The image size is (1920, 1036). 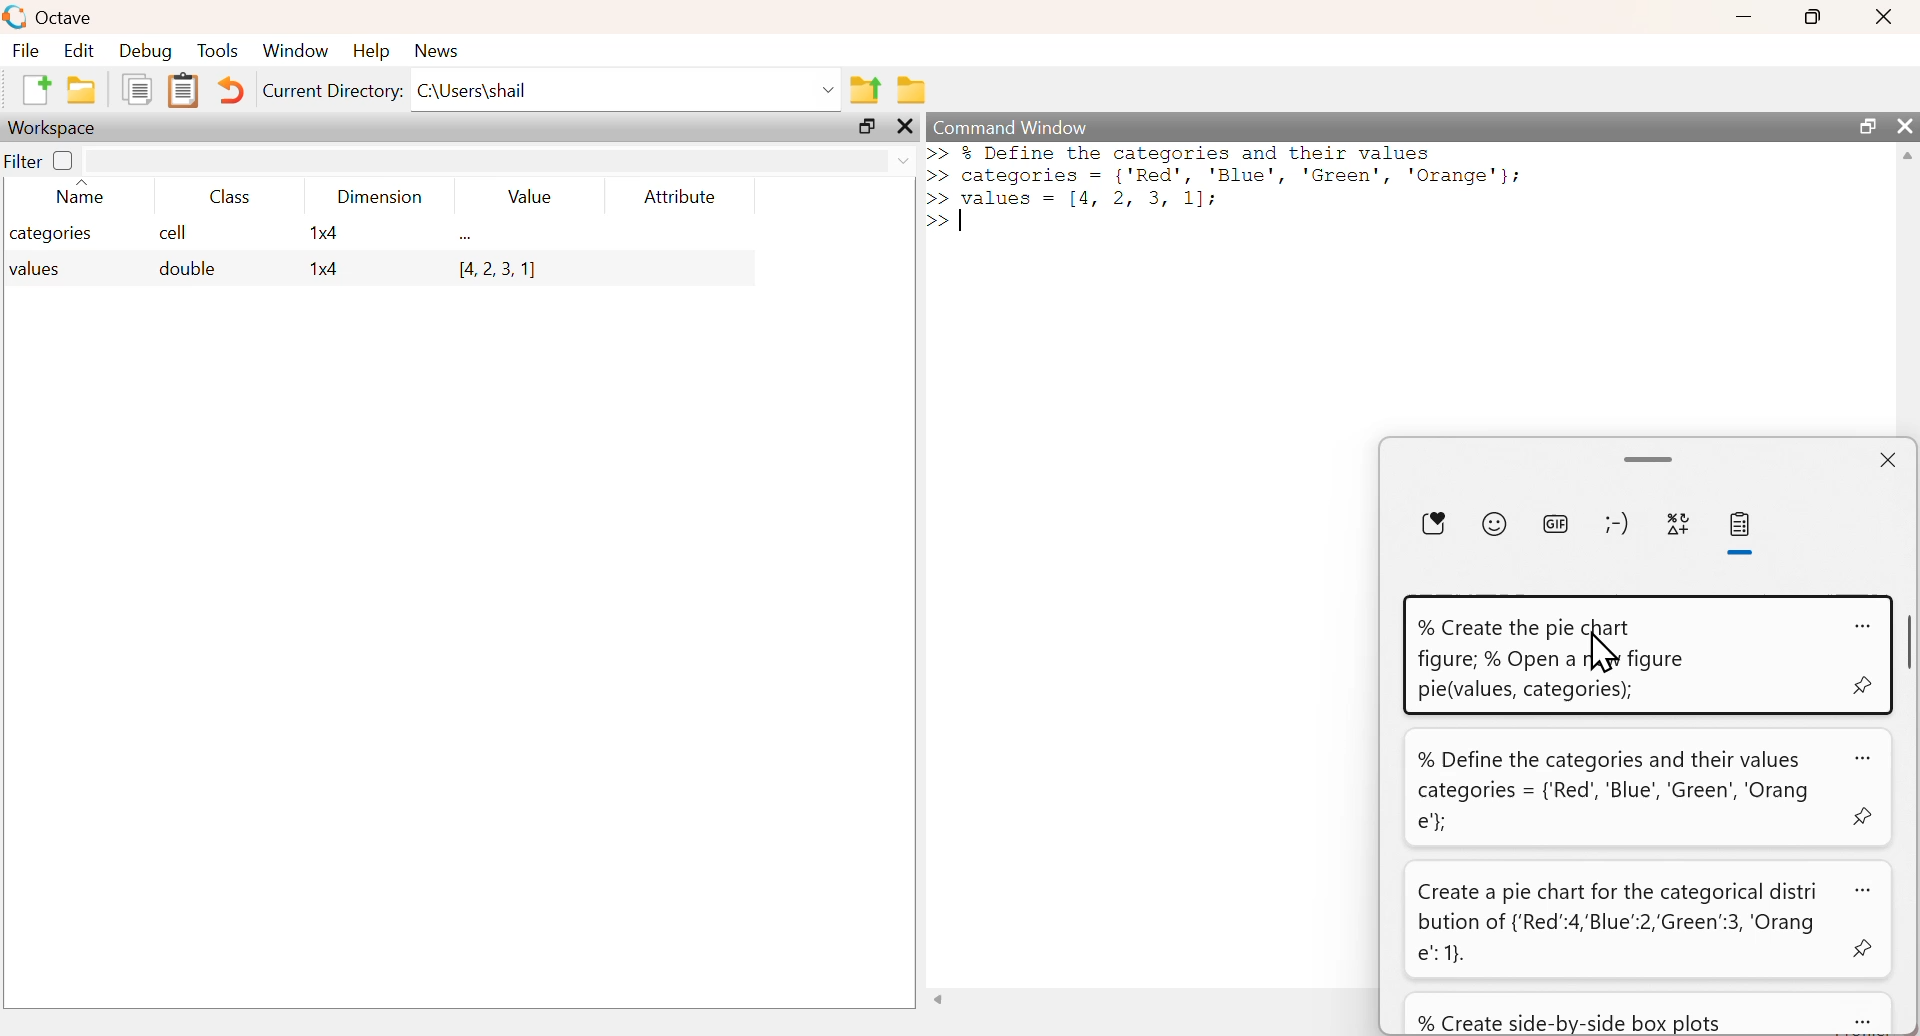 I want to click on File, so click(x=25, y=49).